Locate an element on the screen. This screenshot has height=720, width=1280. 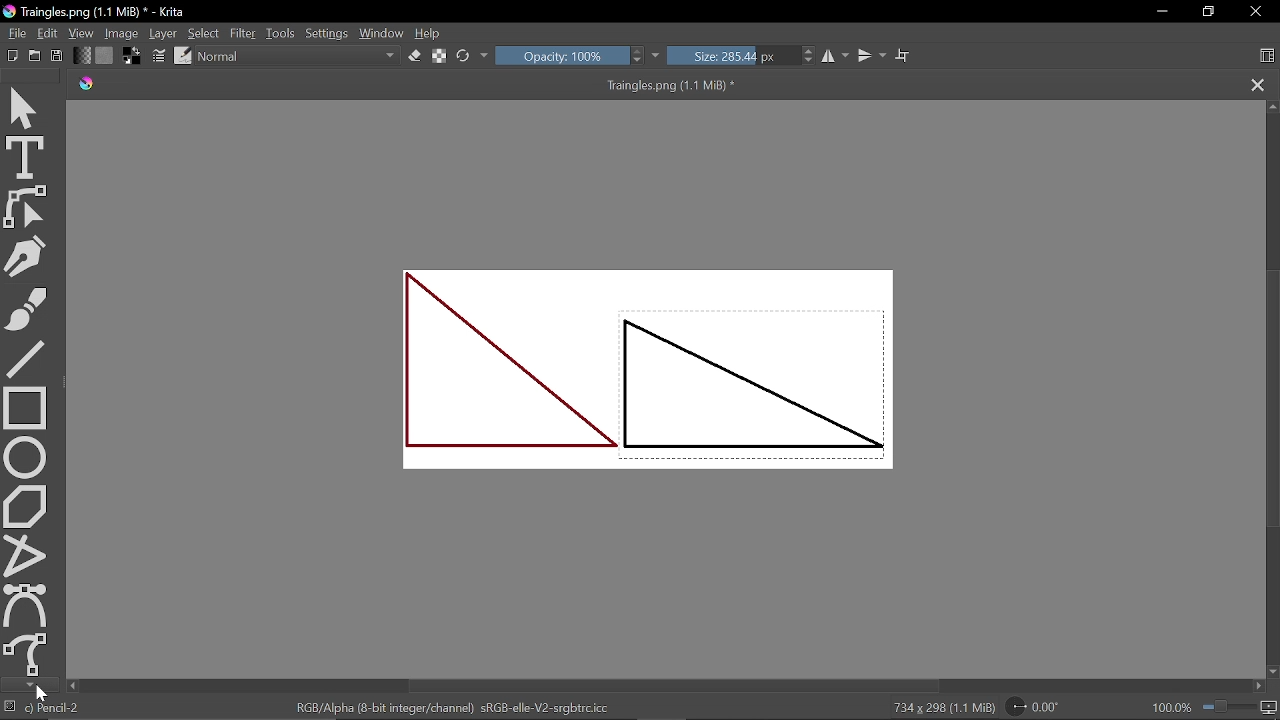
Image is located at coordinates (123, 33).